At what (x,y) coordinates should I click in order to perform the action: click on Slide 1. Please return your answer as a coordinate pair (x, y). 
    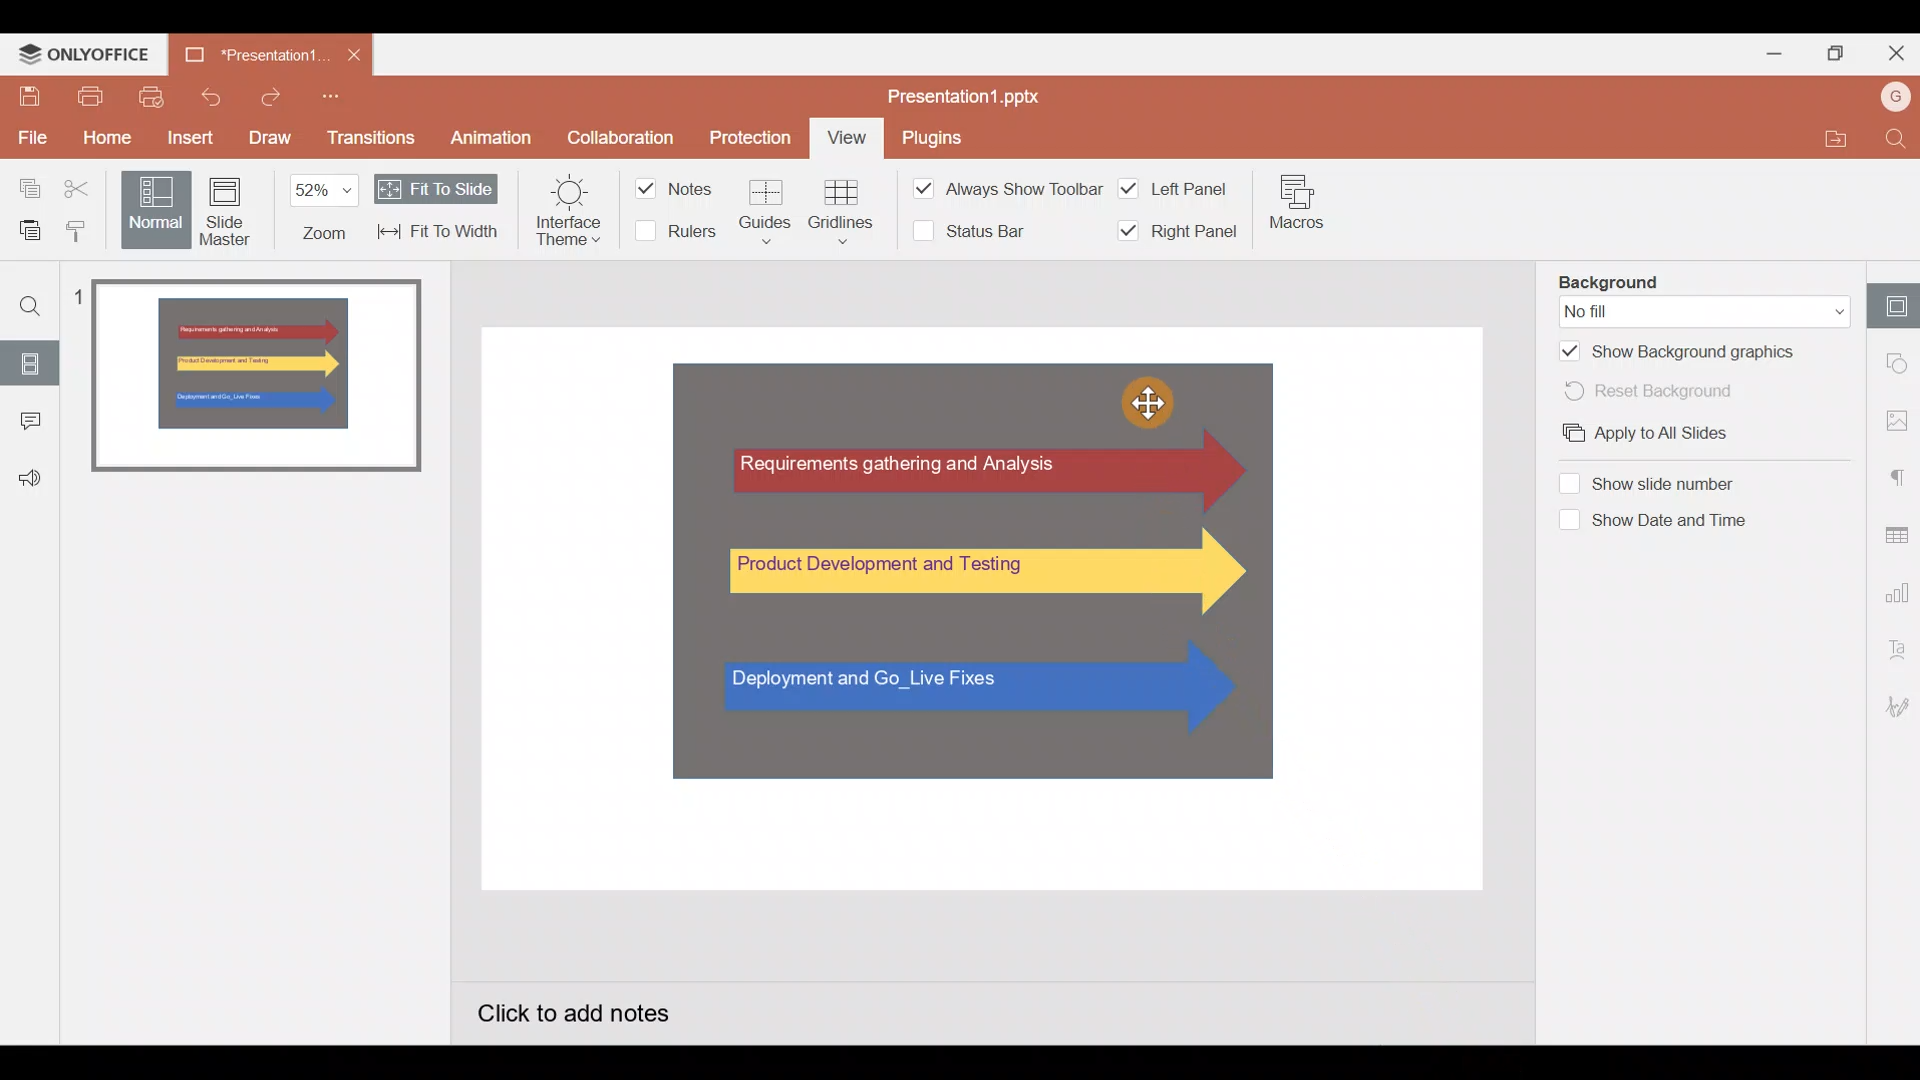
    Looking at the image, I should click on (258, 378).